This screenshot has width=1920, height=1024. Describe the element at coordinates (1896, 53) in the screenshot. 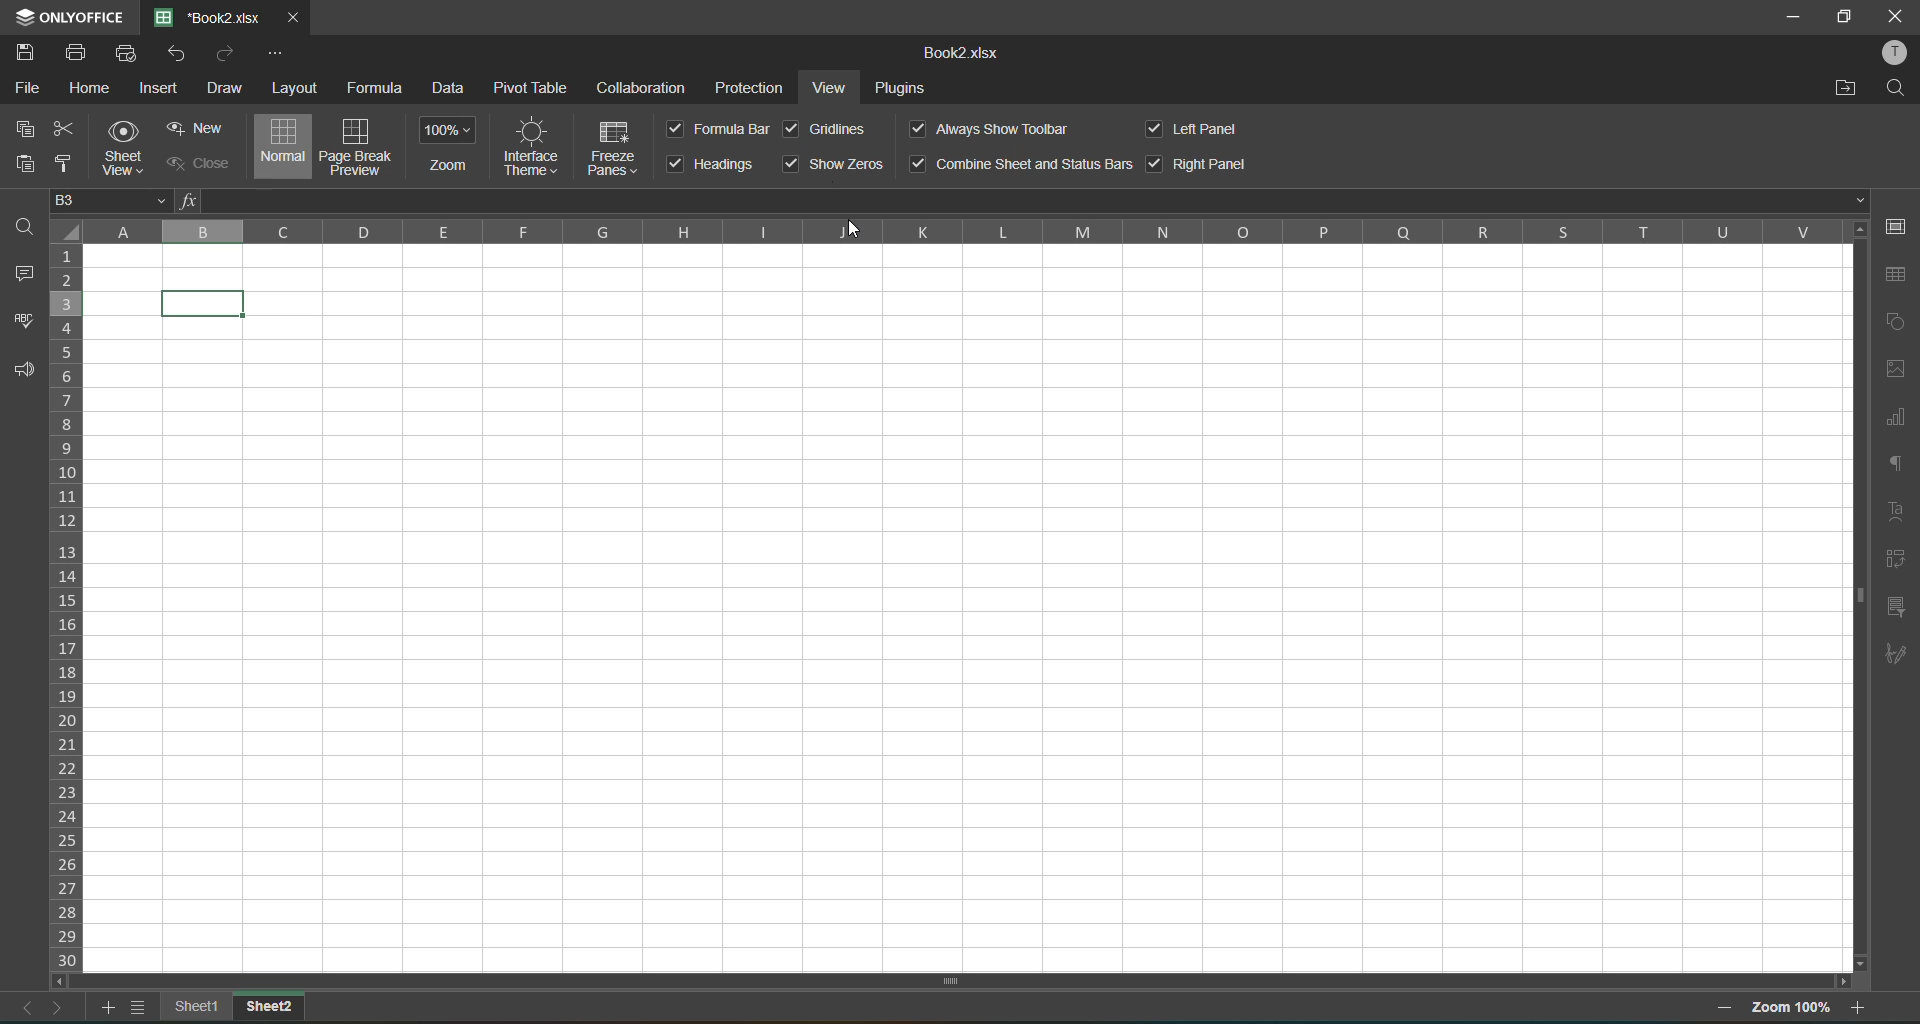

I see `profile` at that location.